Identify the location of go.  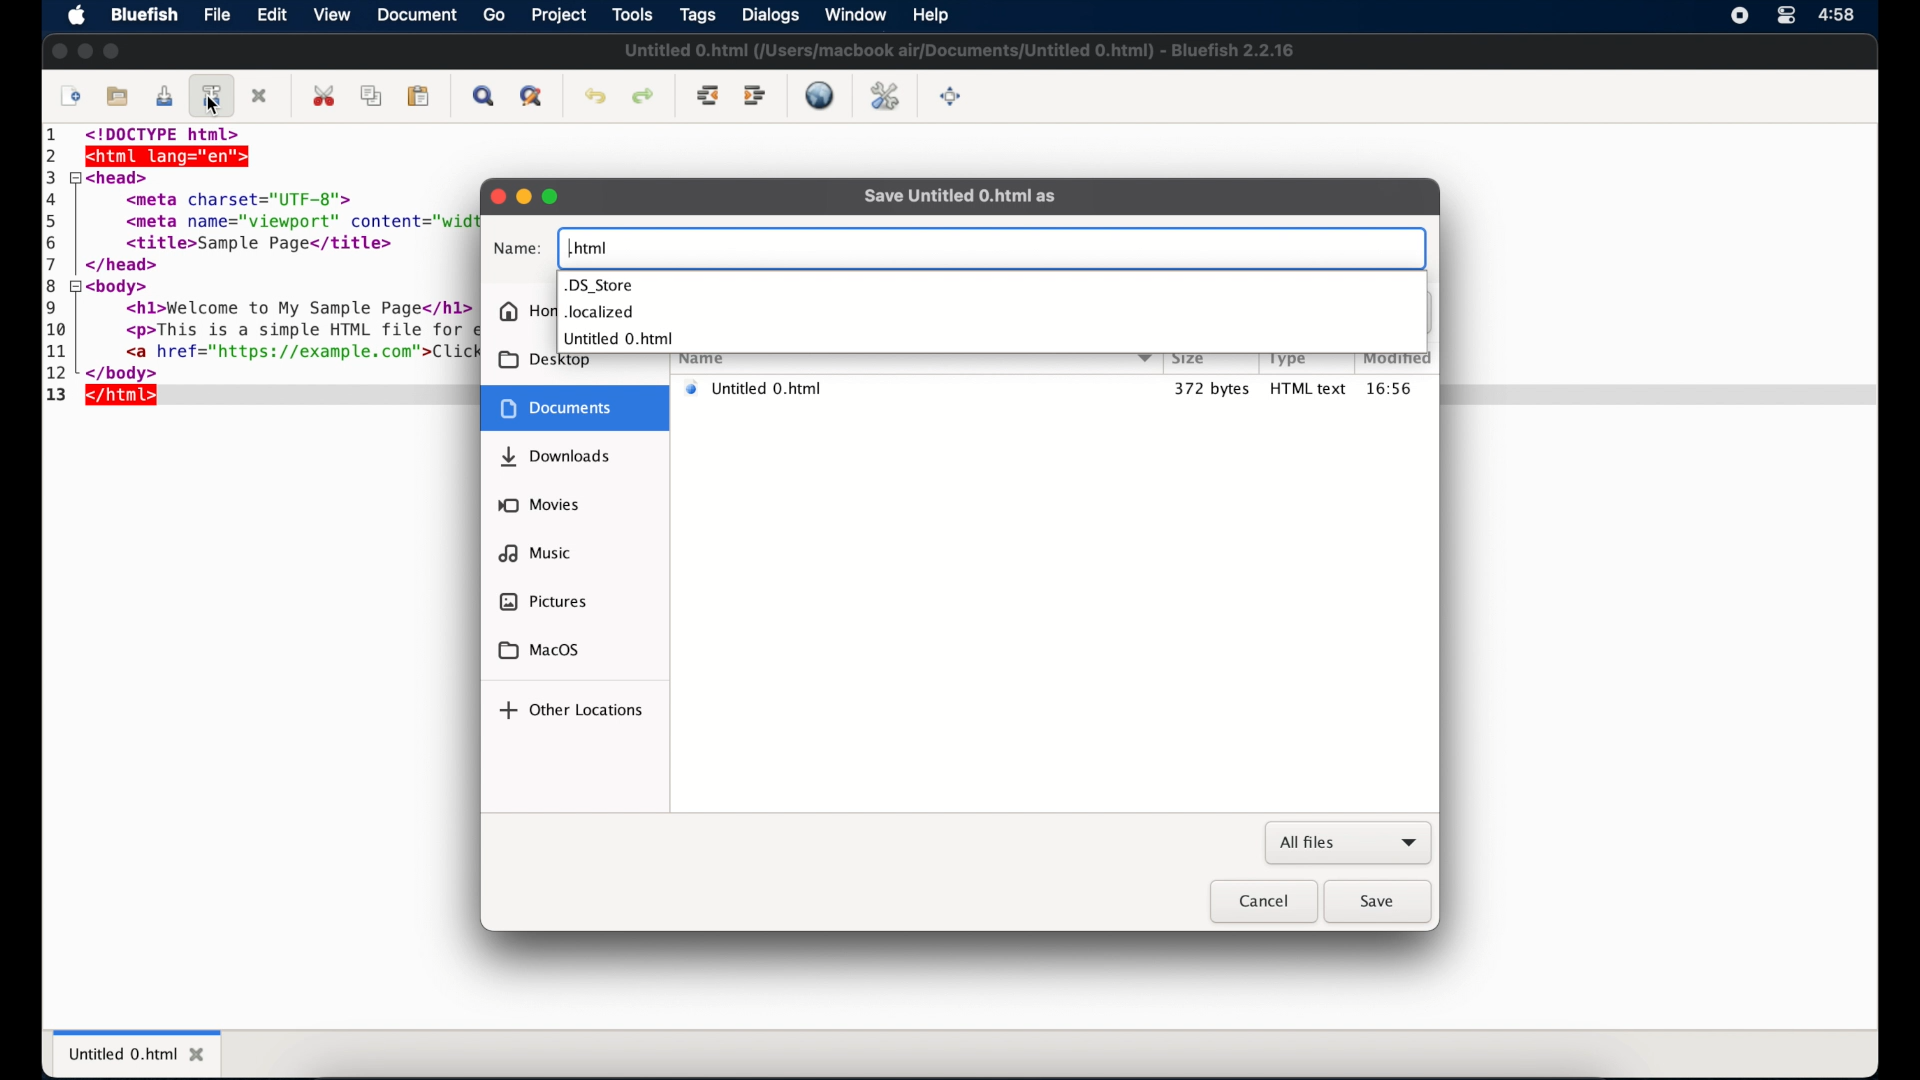
(495, 15).